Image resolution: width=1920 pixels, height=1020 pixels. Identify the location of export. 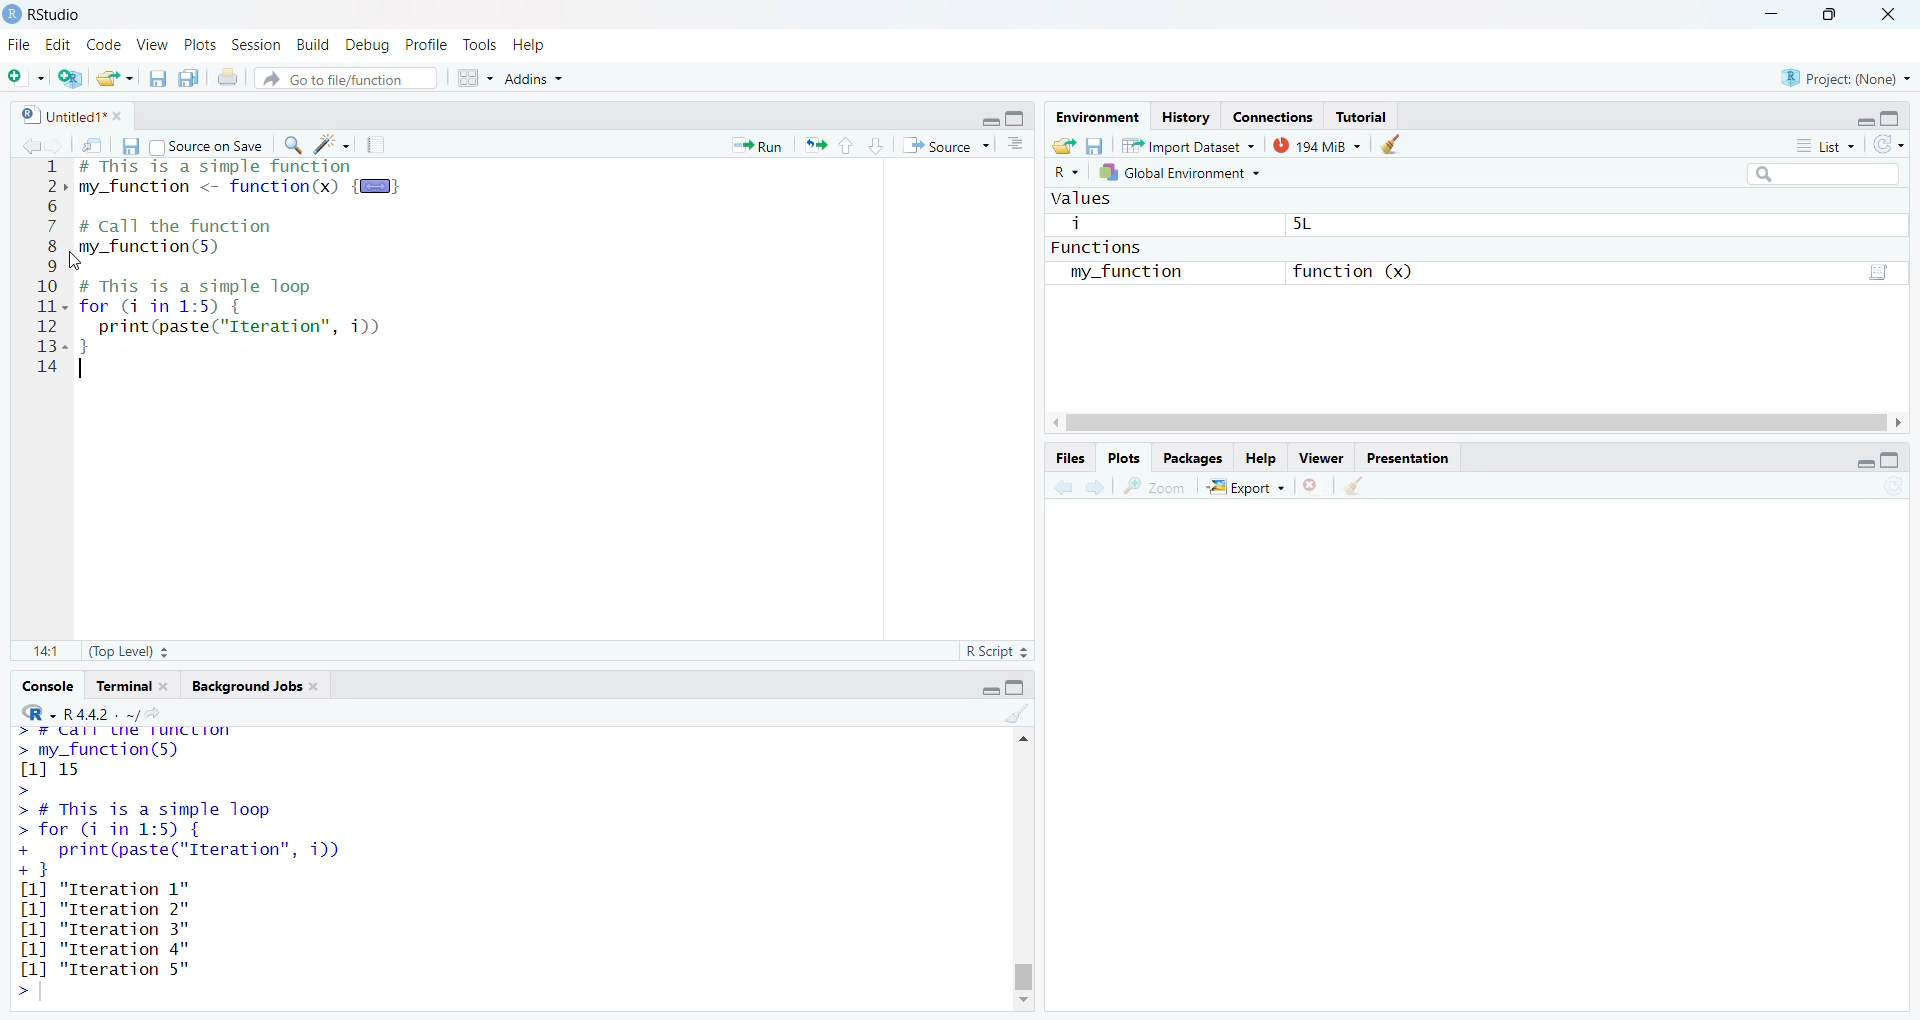
(1250, 487).